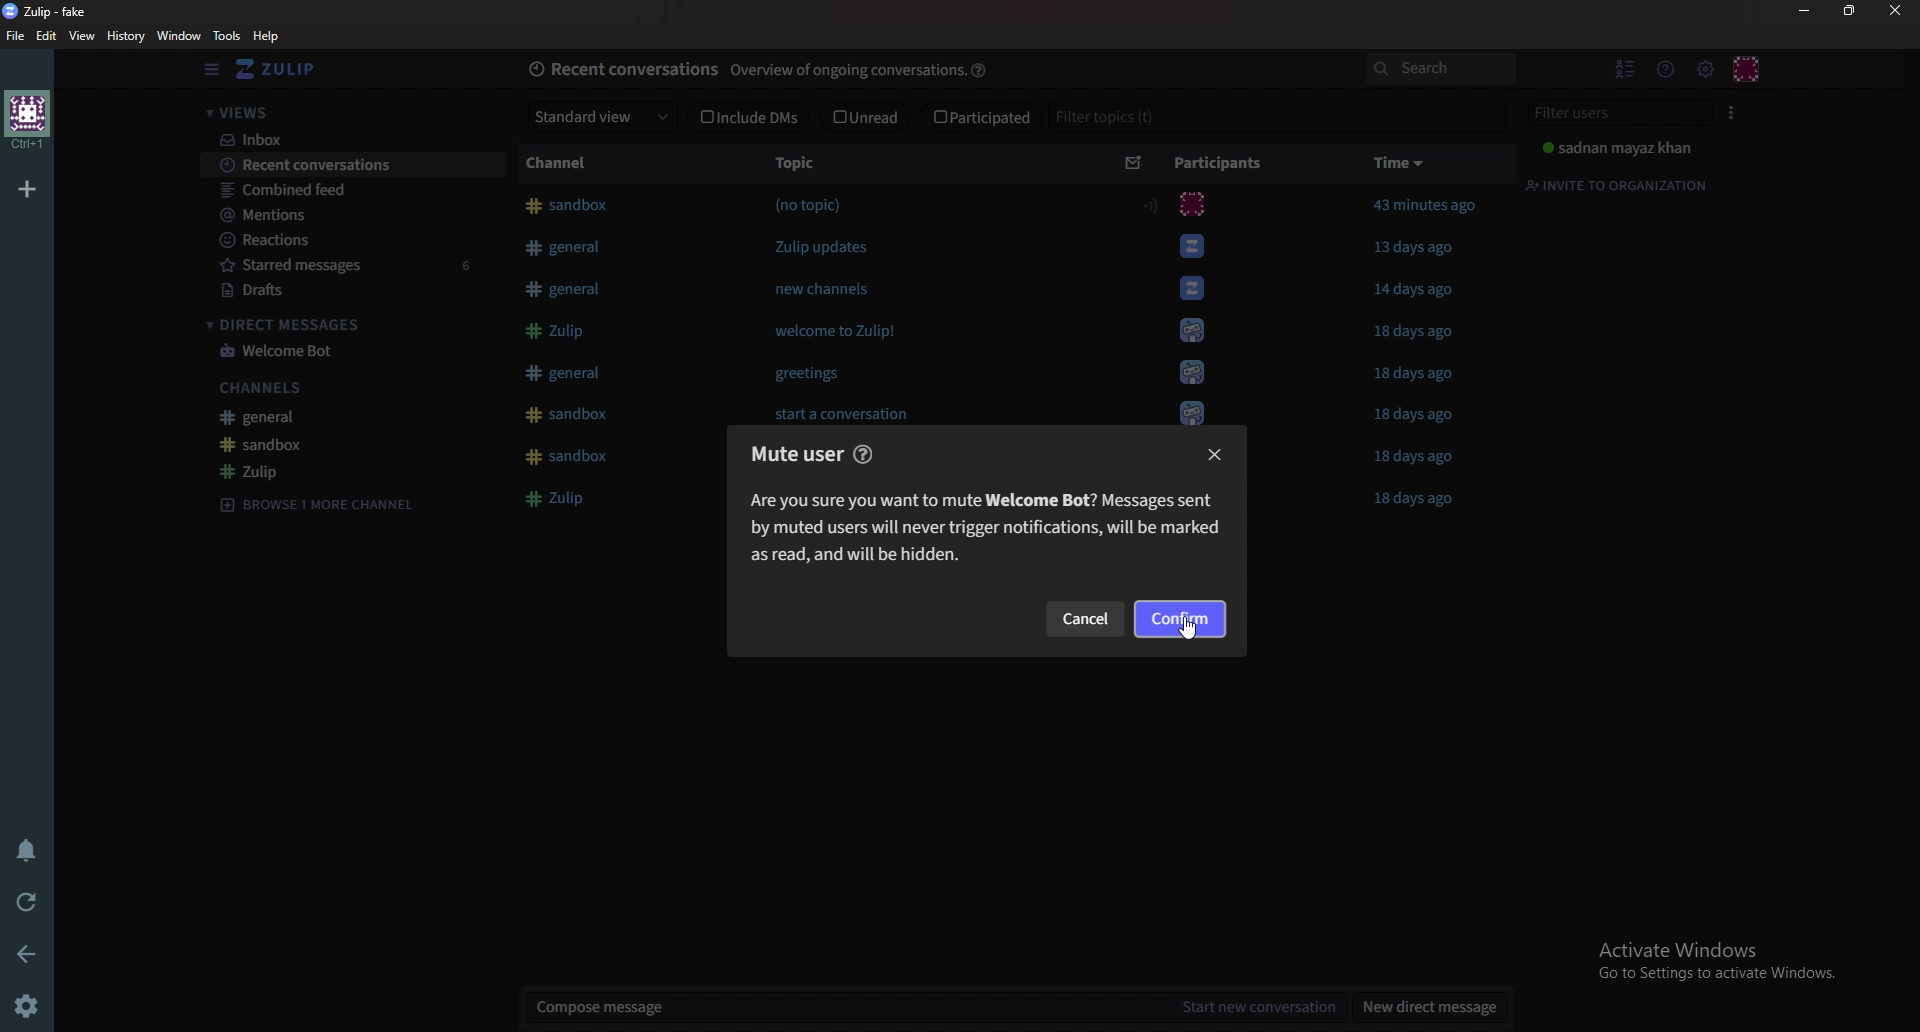  What do you see at coordinates (1214, 453) in the screenshot?
I see `Close` at bounding box center [1214, 453].